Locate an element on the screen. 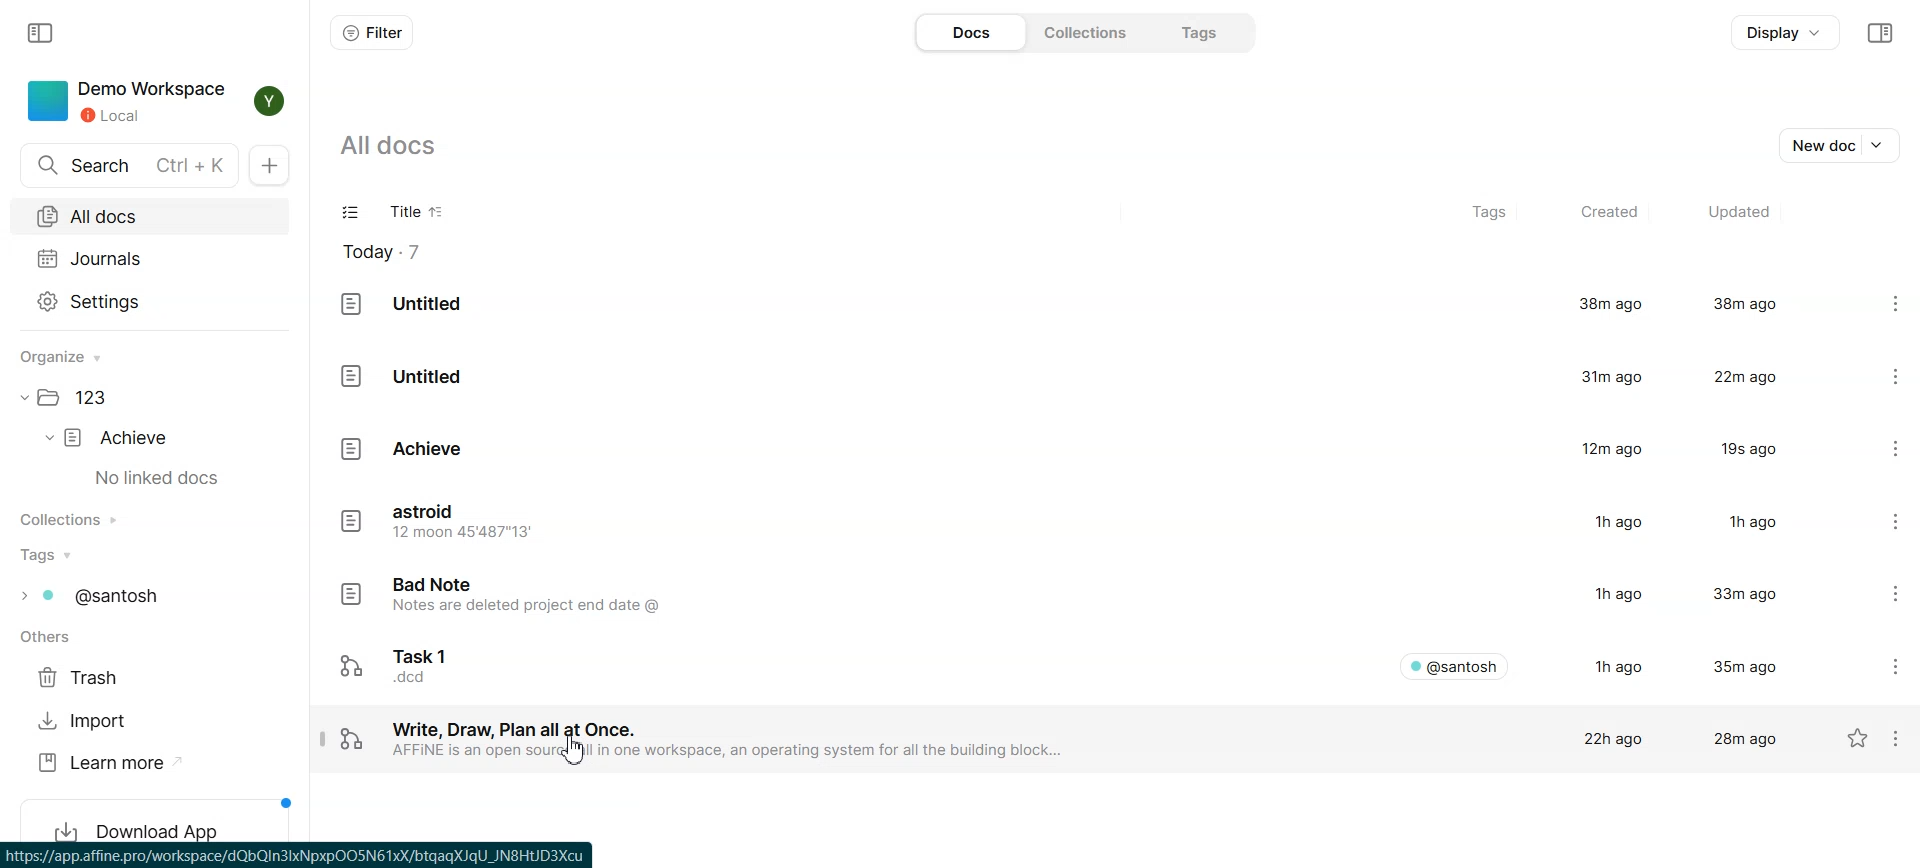  Doc File is located at coordinates (1044, 738).